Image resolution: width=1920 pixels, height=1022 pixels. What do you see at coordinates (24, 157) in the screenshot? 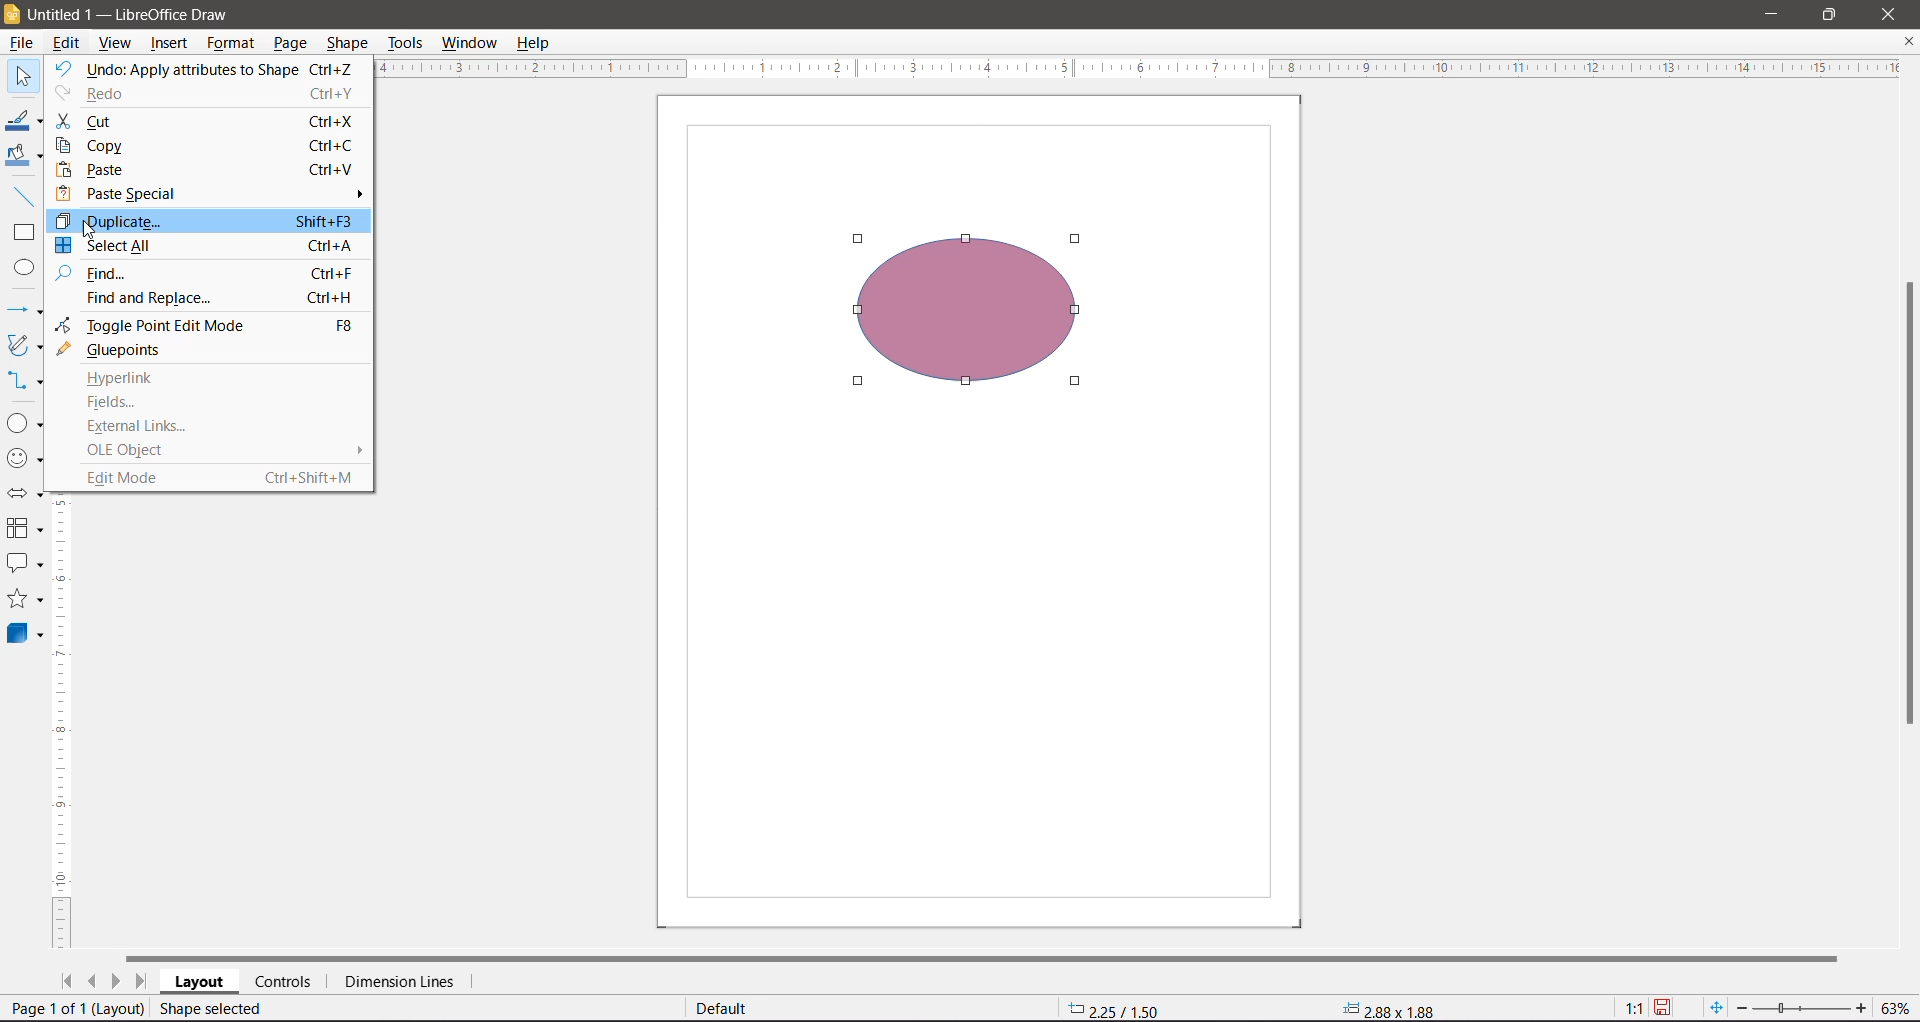
I see `Fill Color` at bounding box center [24, 157].